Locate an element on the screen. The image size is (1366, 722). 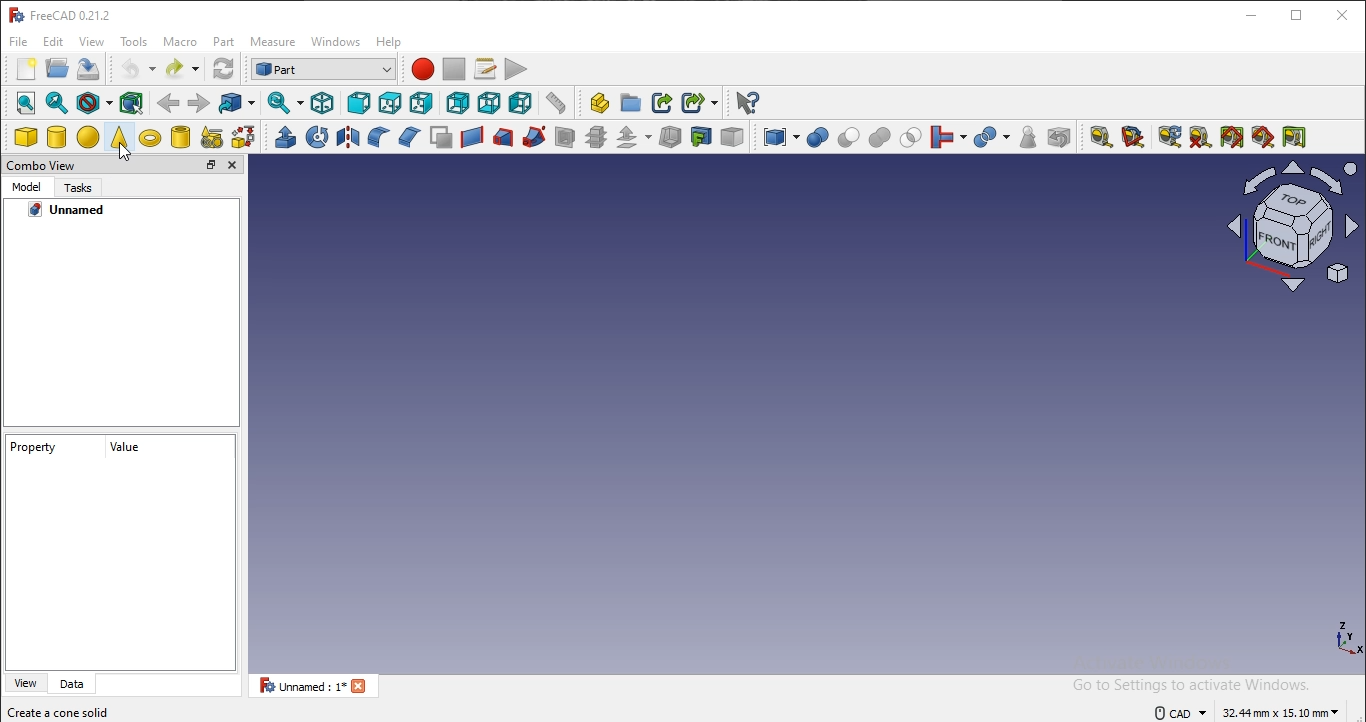
help is located at coordinates (389, 42).